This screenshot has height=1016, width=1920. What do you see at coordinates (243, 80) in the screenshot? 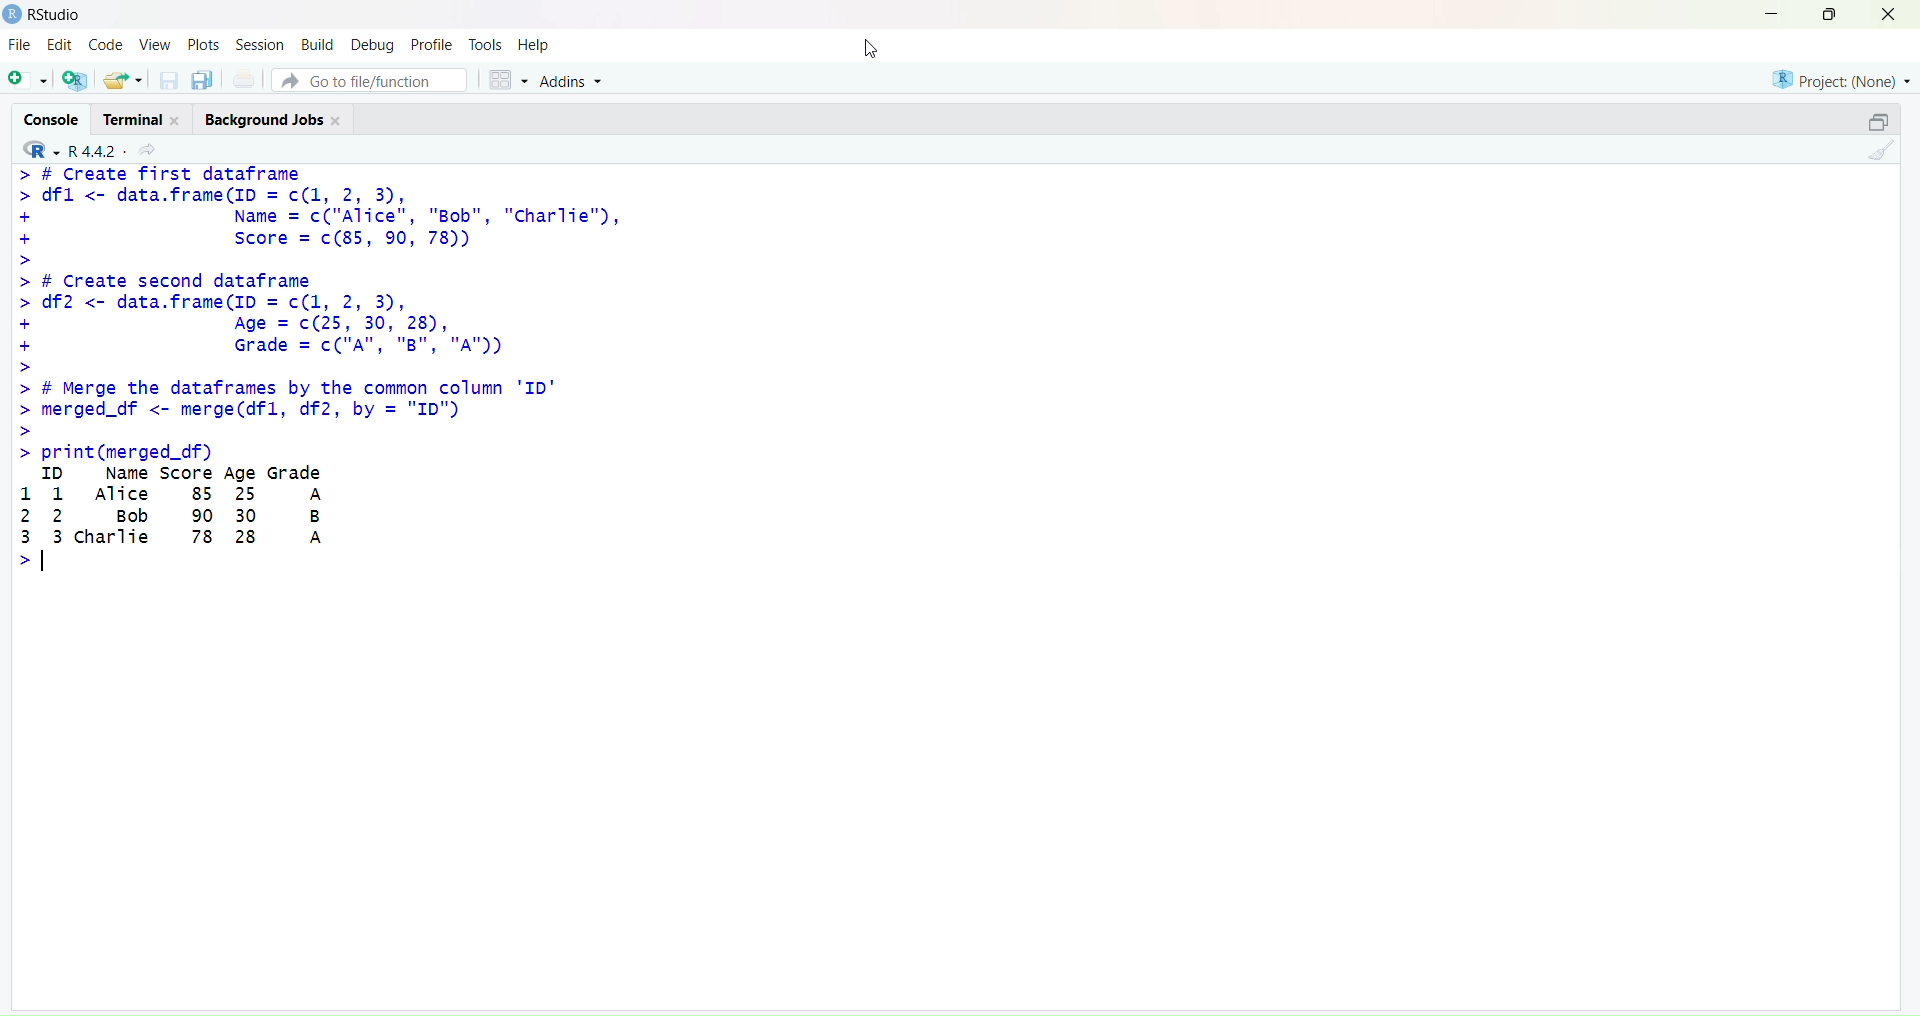
I see `print` at bounding box center [243, 80].